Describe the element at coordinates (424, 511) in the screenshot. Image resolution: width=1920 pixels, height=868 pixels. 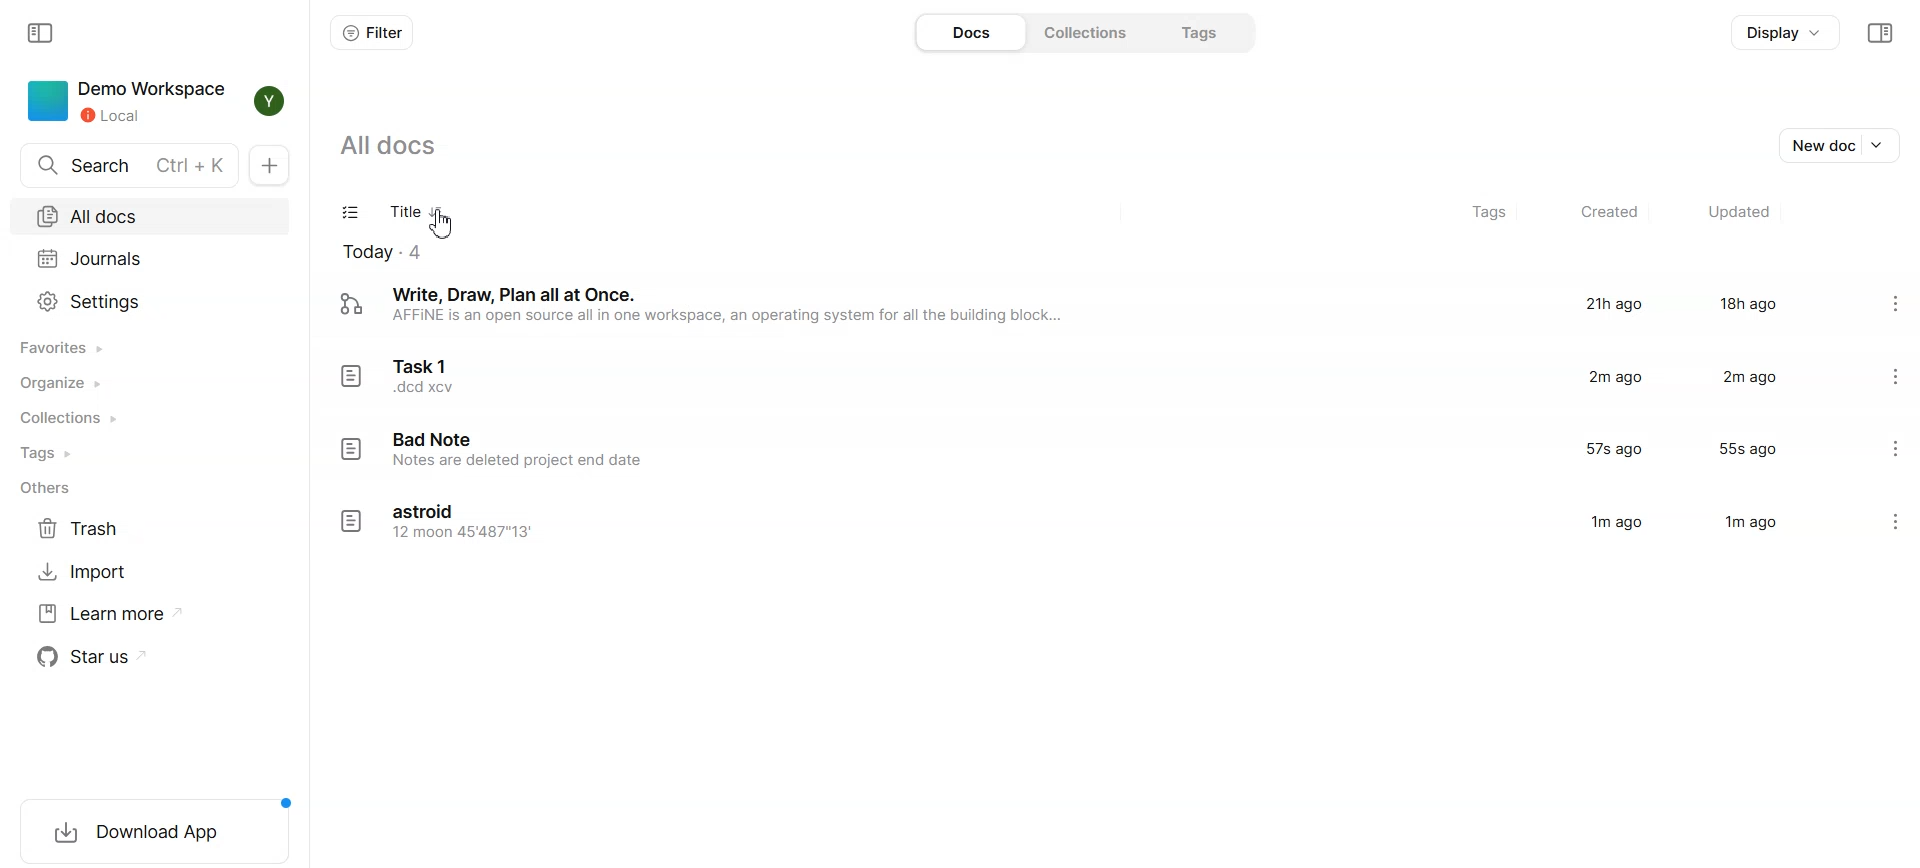
I see `astroid` at that location.